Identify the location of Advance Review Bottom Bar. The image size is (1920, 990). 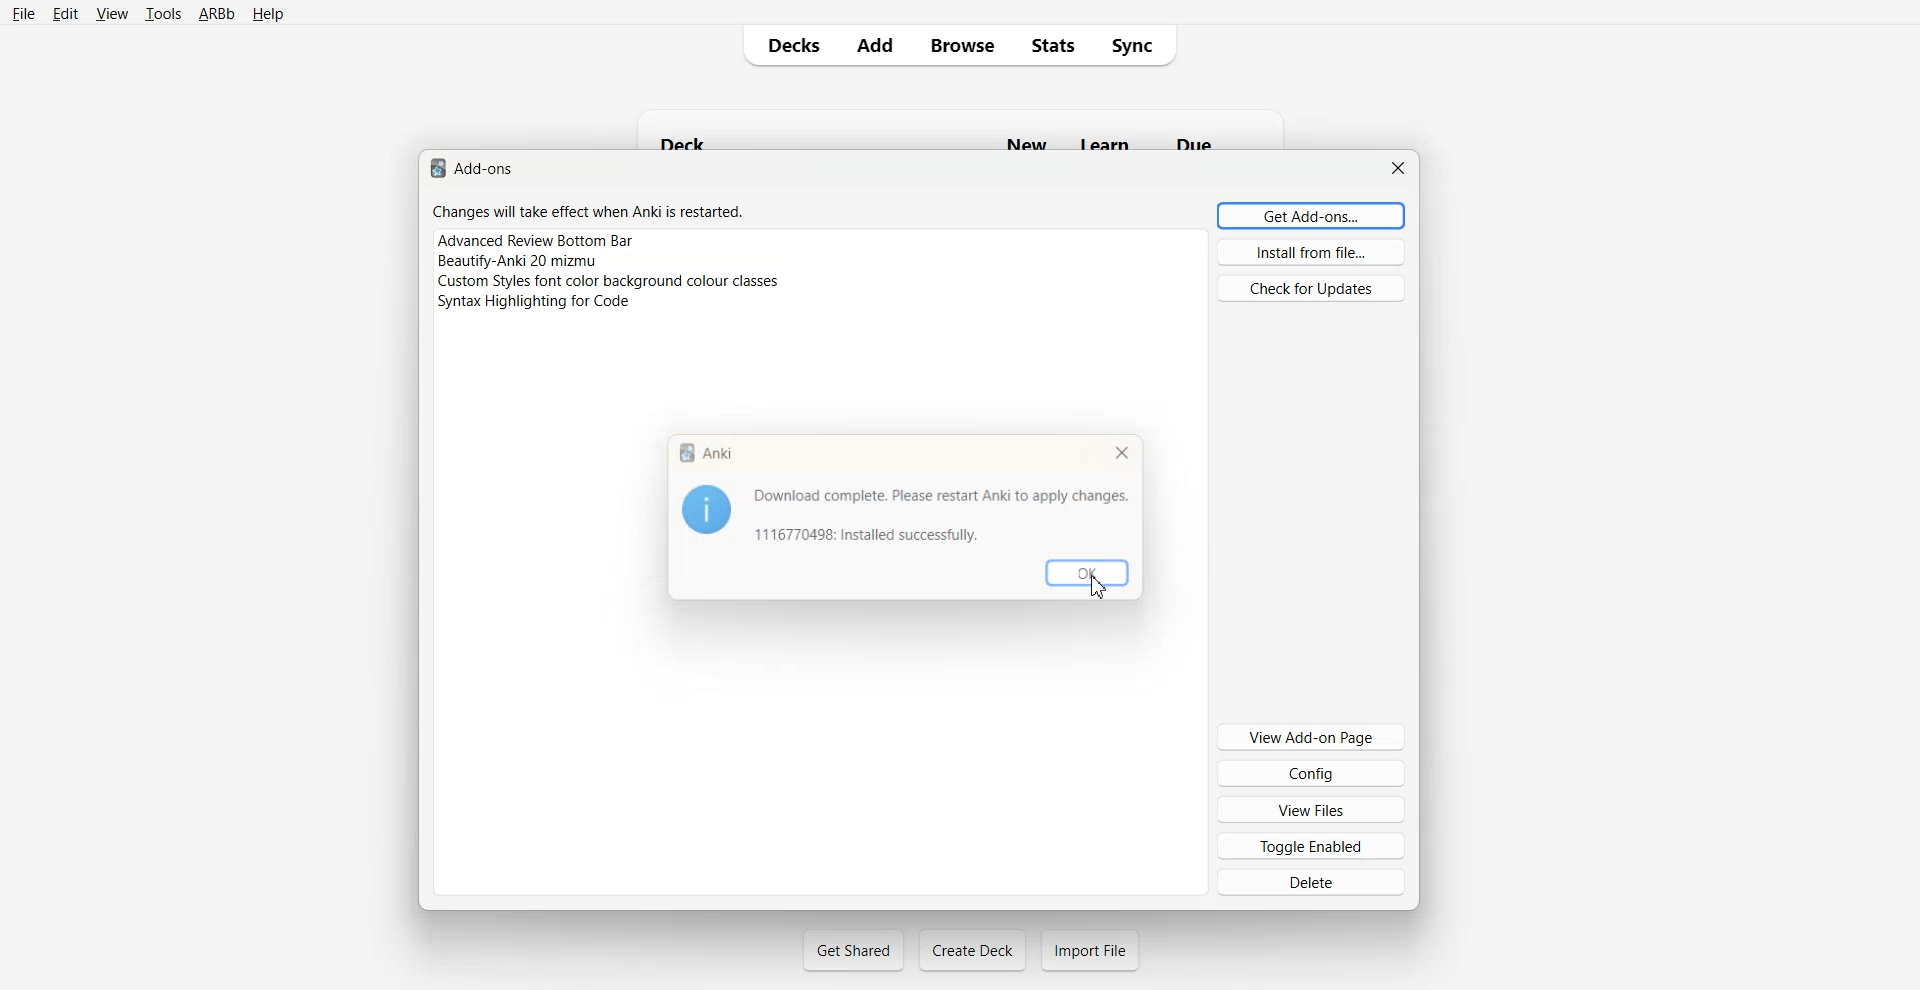
(821, 239).